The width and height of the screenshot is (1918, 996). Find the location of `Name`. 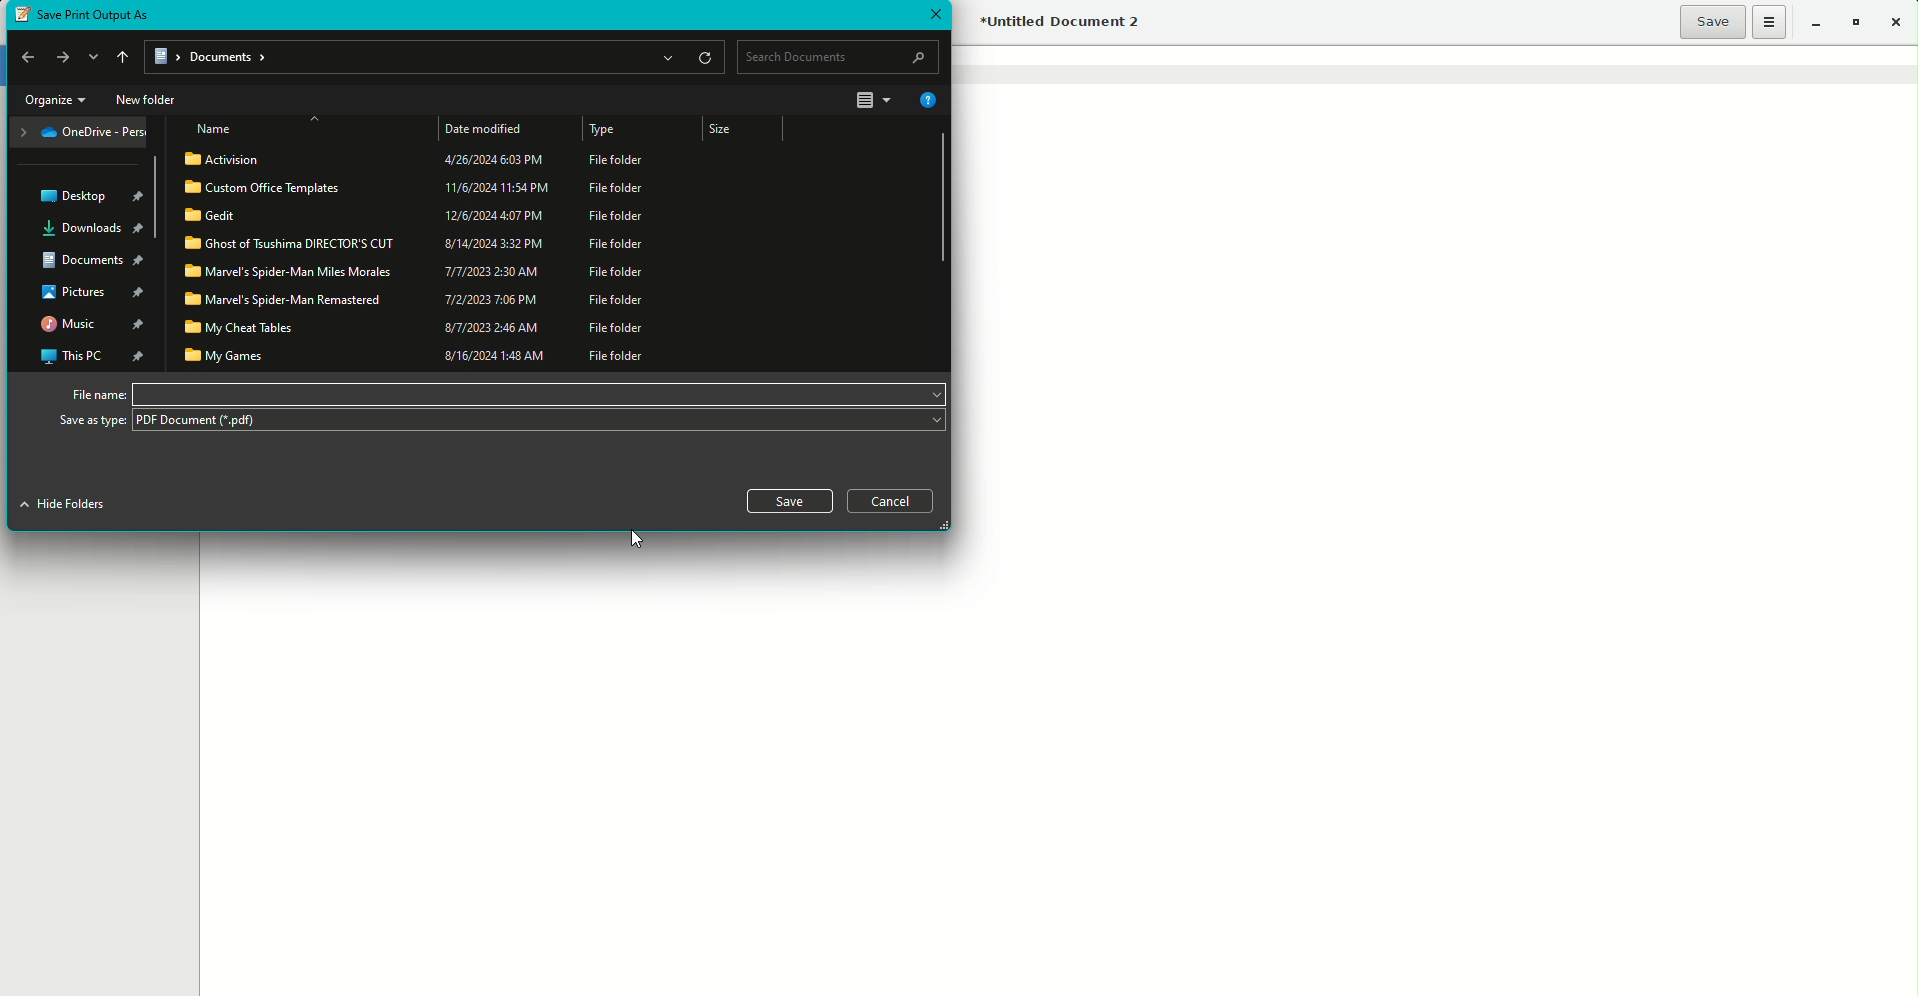

Name is located at coordinates (216, 128).